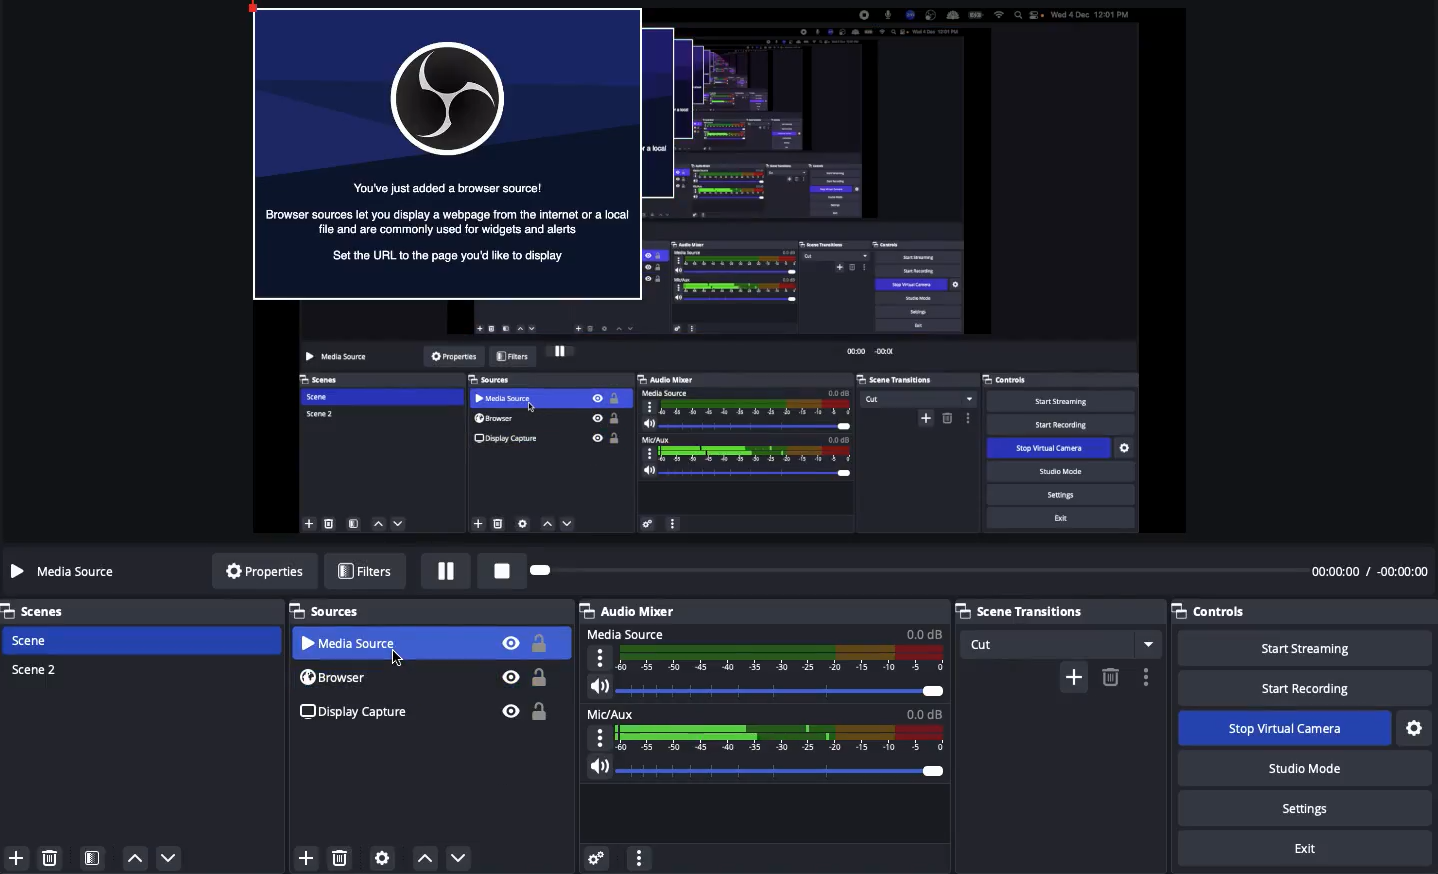 This screenshot has height=874, width=1438. Describe the element at coordinates (68, 573) in the screenshot. I see `Media source` at that location.